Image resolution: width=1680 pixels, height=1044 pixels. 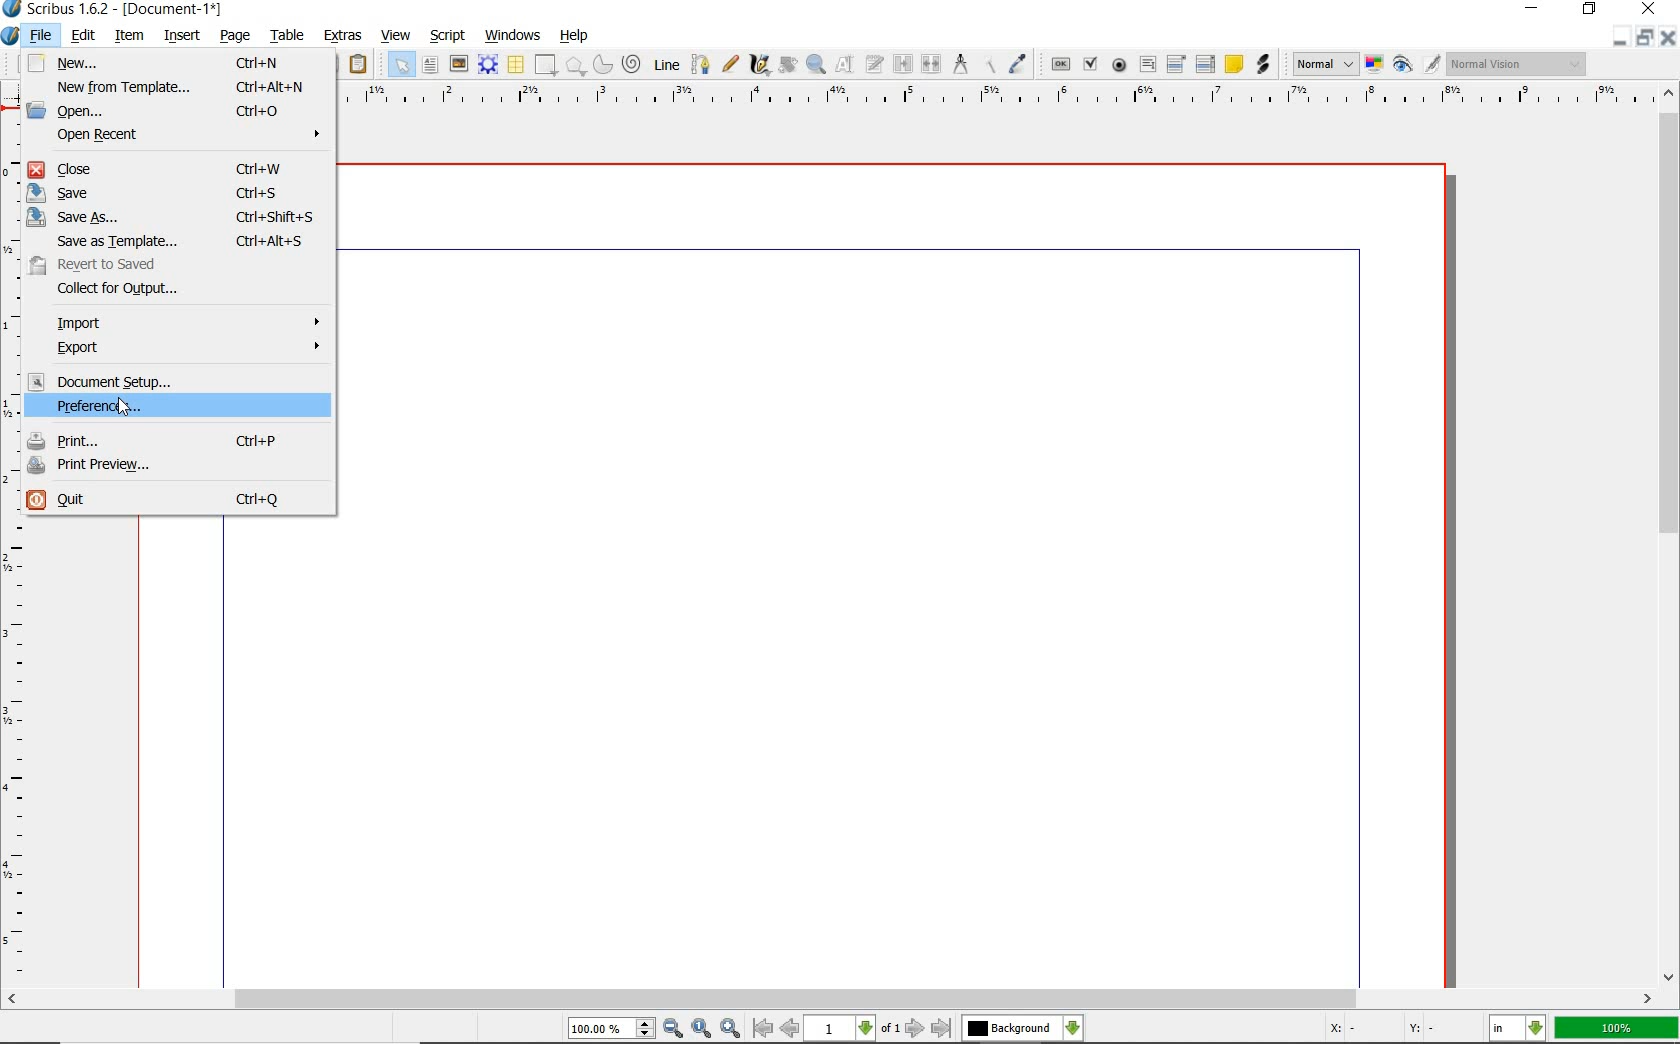 What do you see at coordinates (1204, 64) in the screenshot?
I see `pdf list box` at bounding box center [1204, 64].